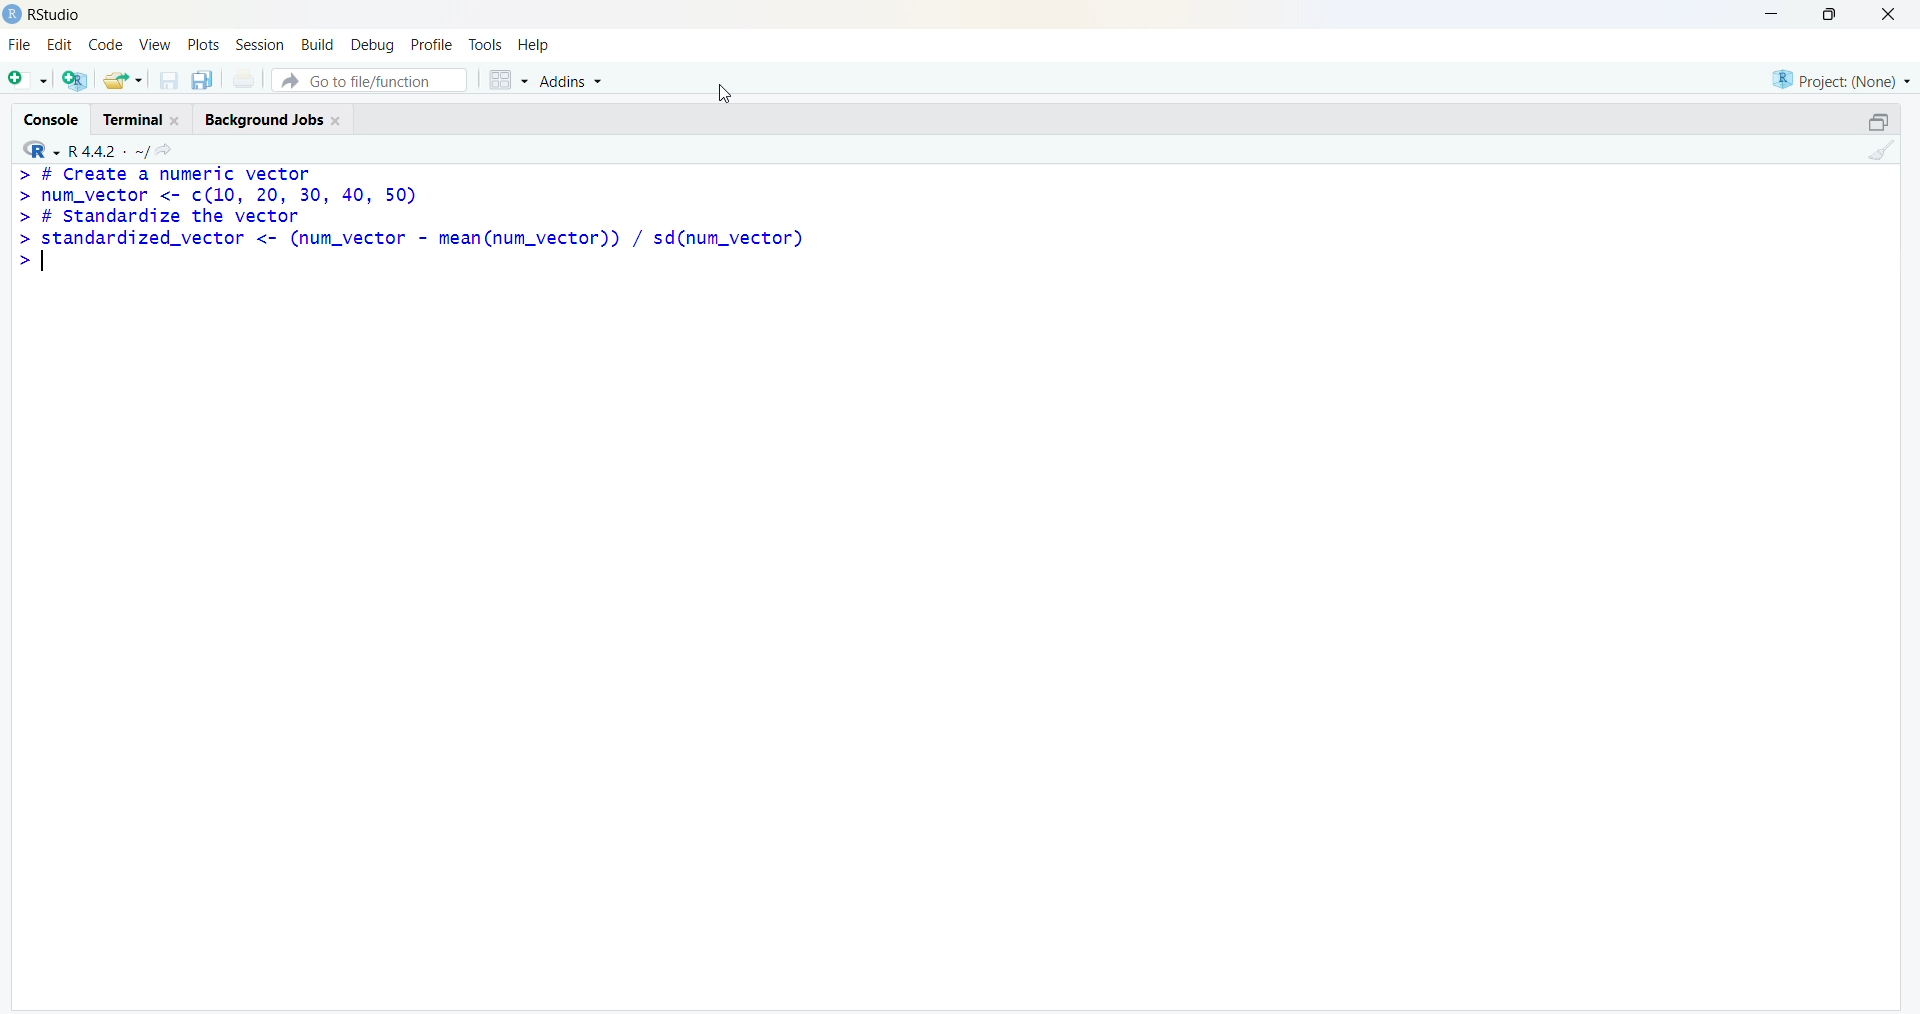 This screenshot has width=1920, height=1014. I want to click on debug, so click(374, 46).